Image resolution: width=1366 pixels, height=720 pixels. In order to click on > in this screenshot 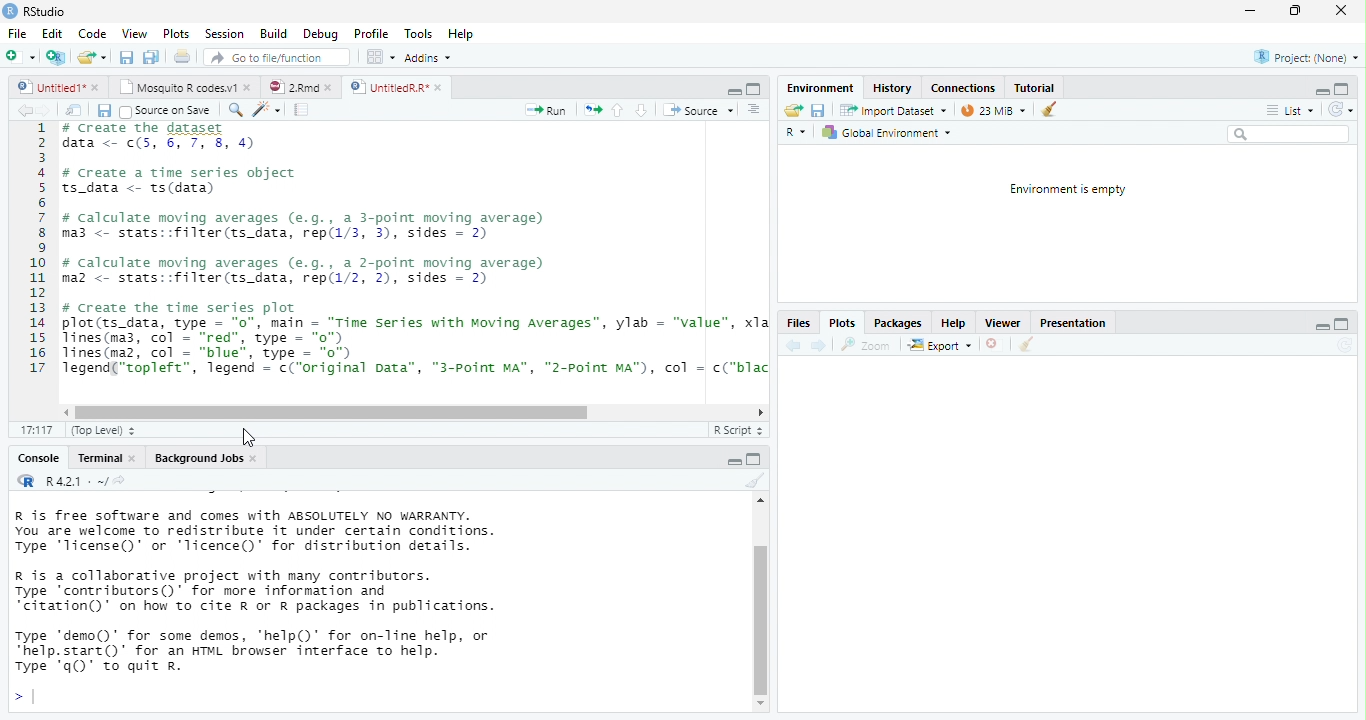, I will do `click(23, 698)`.